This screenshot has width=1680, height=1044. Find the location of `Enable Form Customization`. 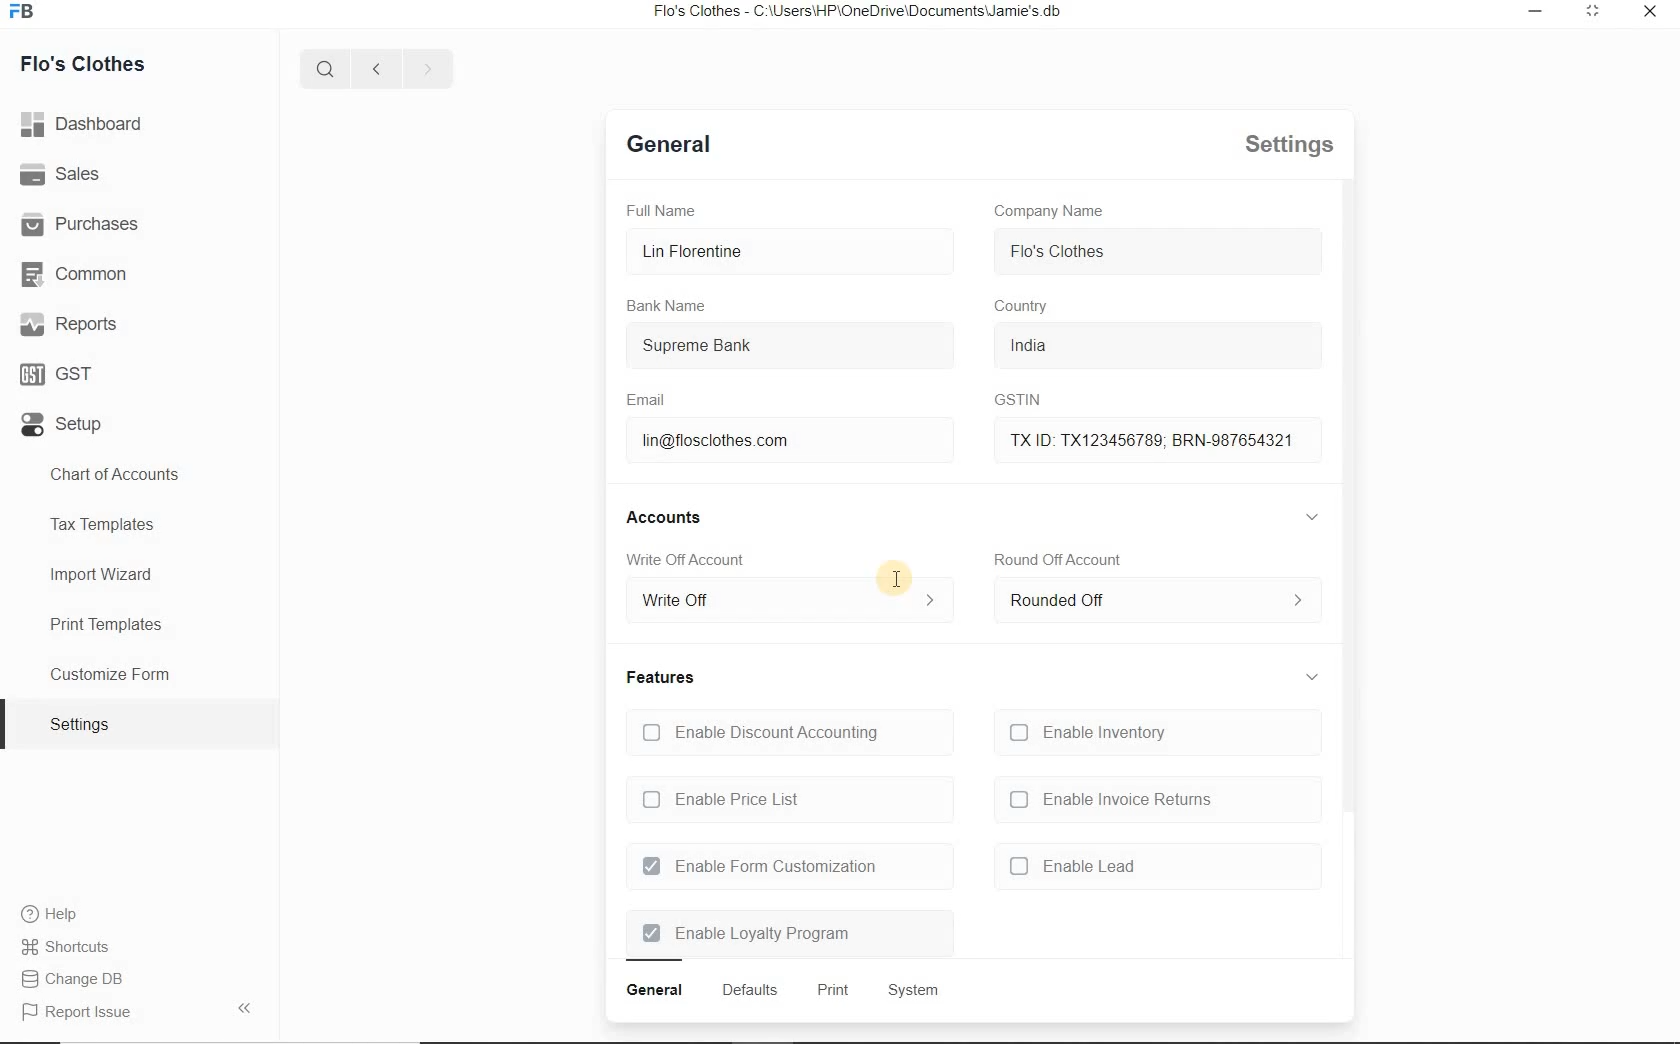

Enable Form Customization is located at coordinates (763, 871).